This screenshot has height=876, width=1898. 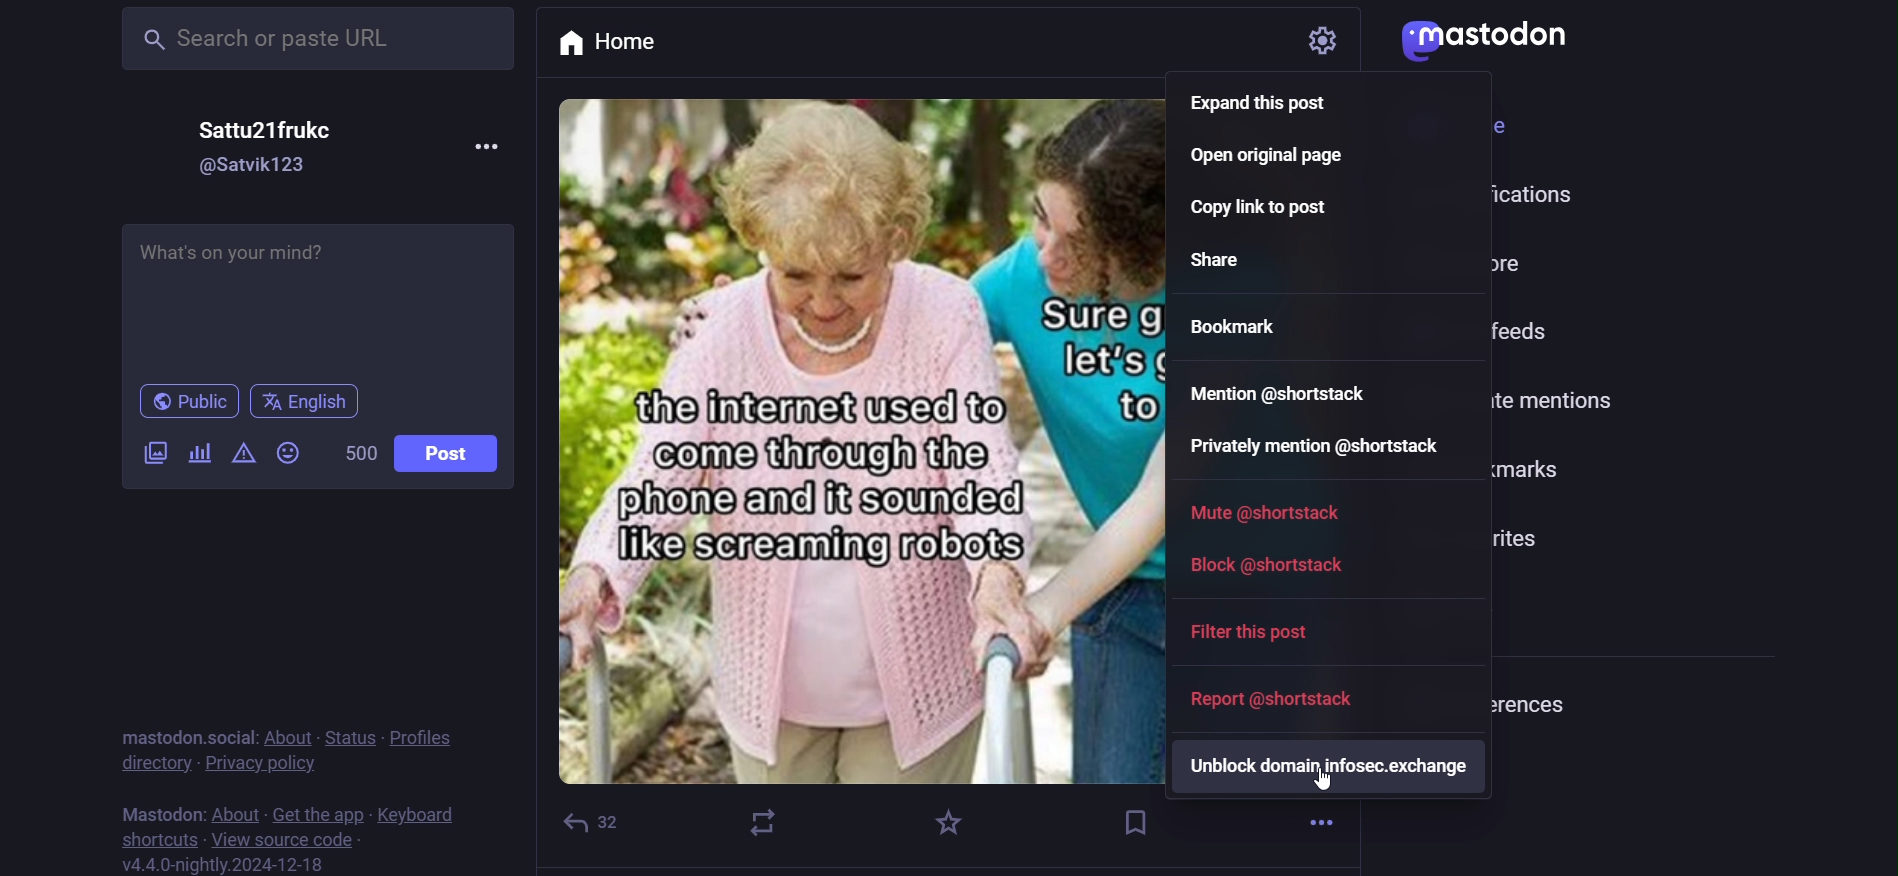 What do you see at coordinates (222, 864) in the screenshot?
I see `version` at bounding box center [222, 864].